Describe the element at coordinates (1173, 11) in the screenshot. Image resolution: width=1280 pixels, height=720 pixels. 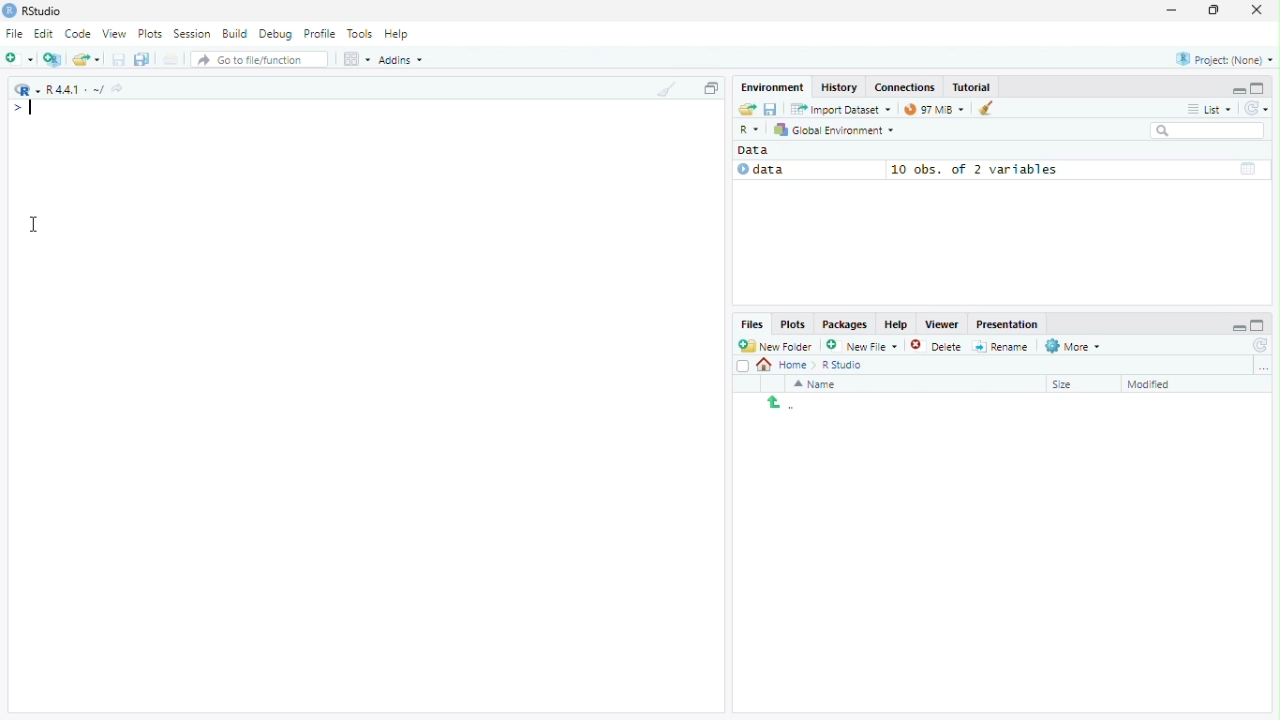
I see `minimize` at that location.